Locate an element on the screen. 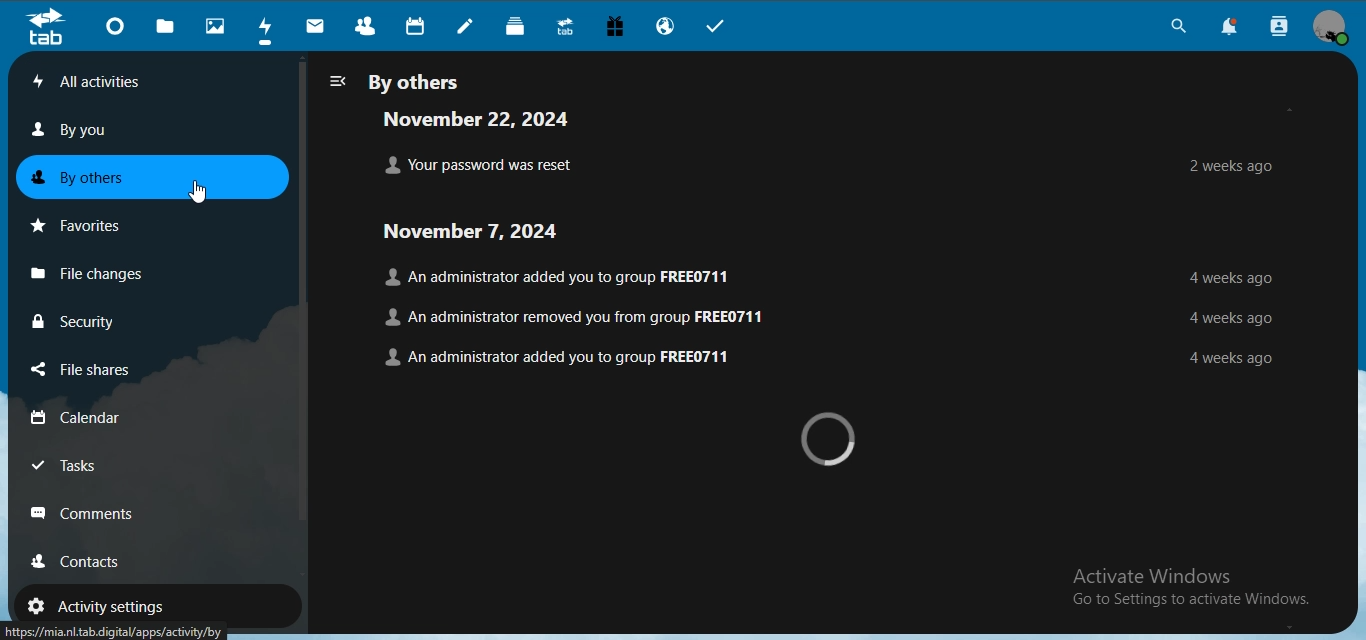 The image size is (1366, 640). all activities is located at coordinates (122, 81).